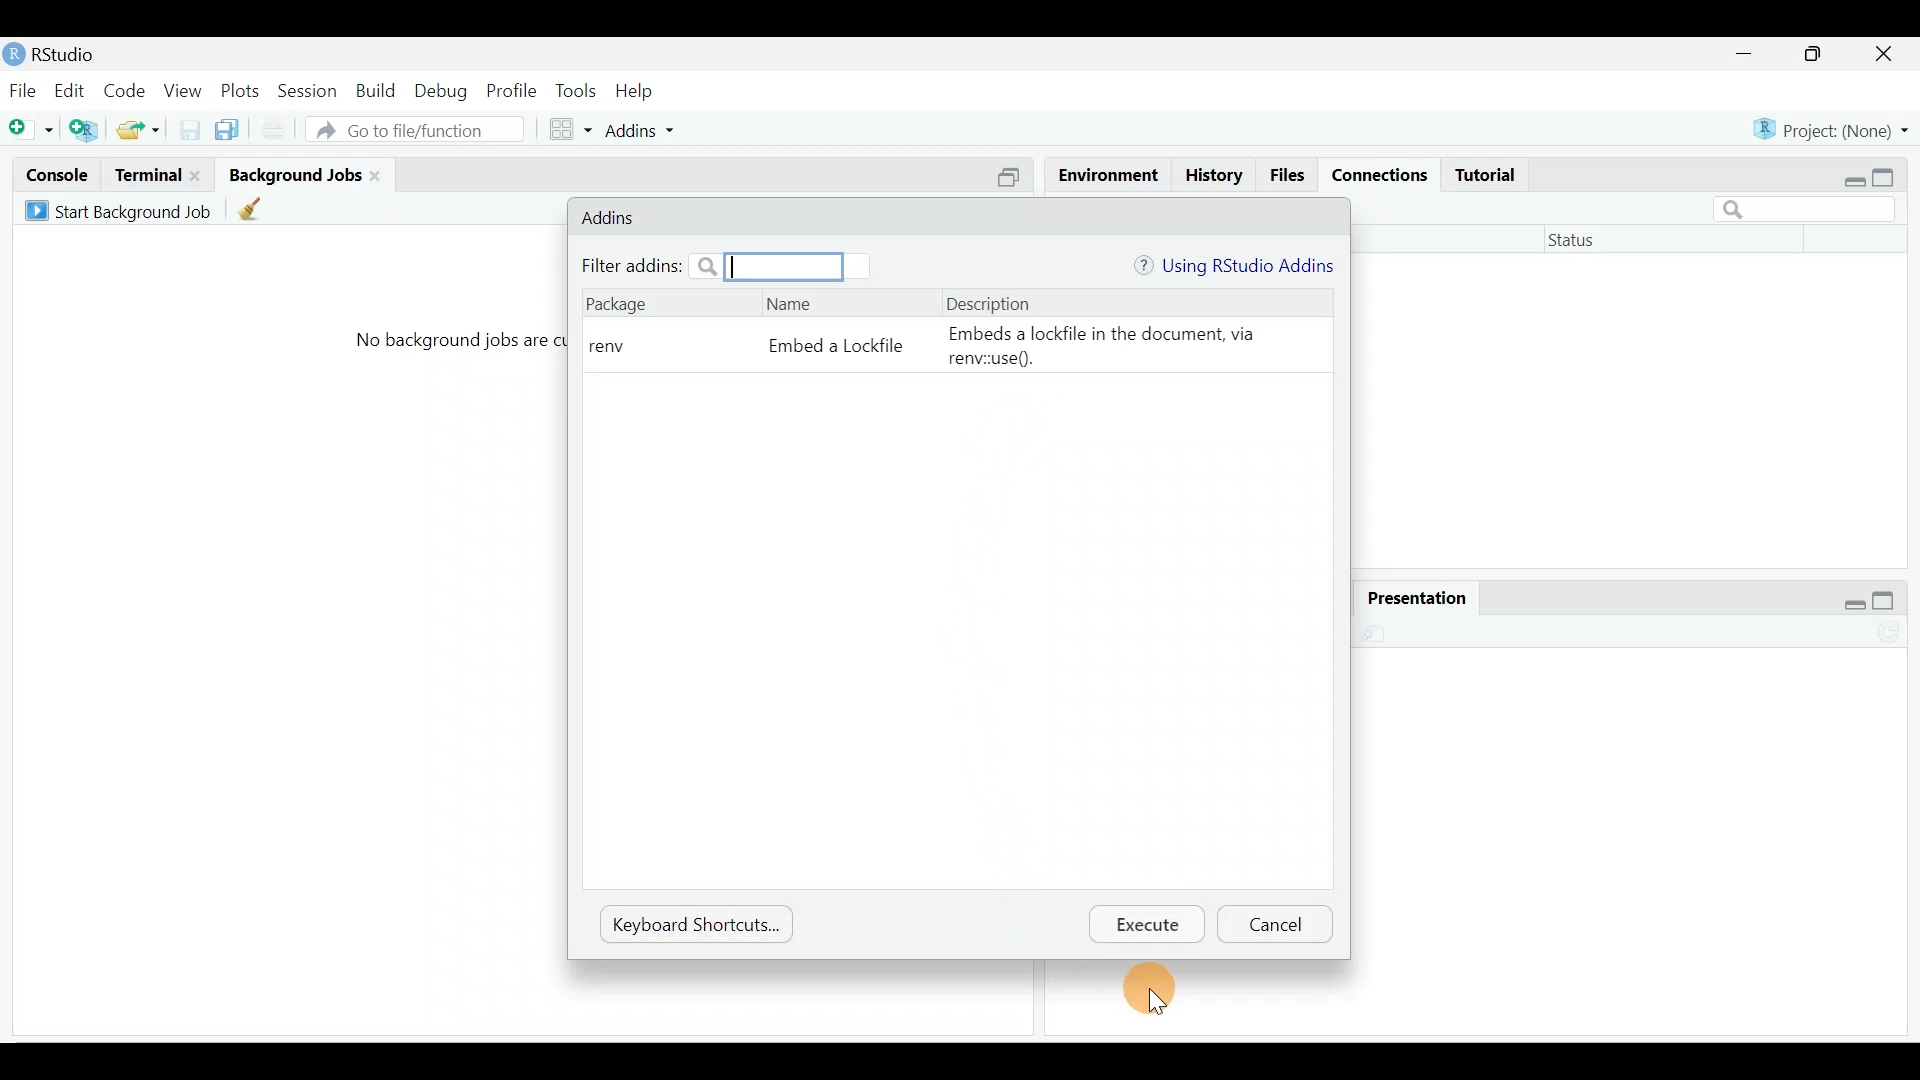 This screenshot has height=1080, width=1920. I want to click on Build, so click(378, 91).